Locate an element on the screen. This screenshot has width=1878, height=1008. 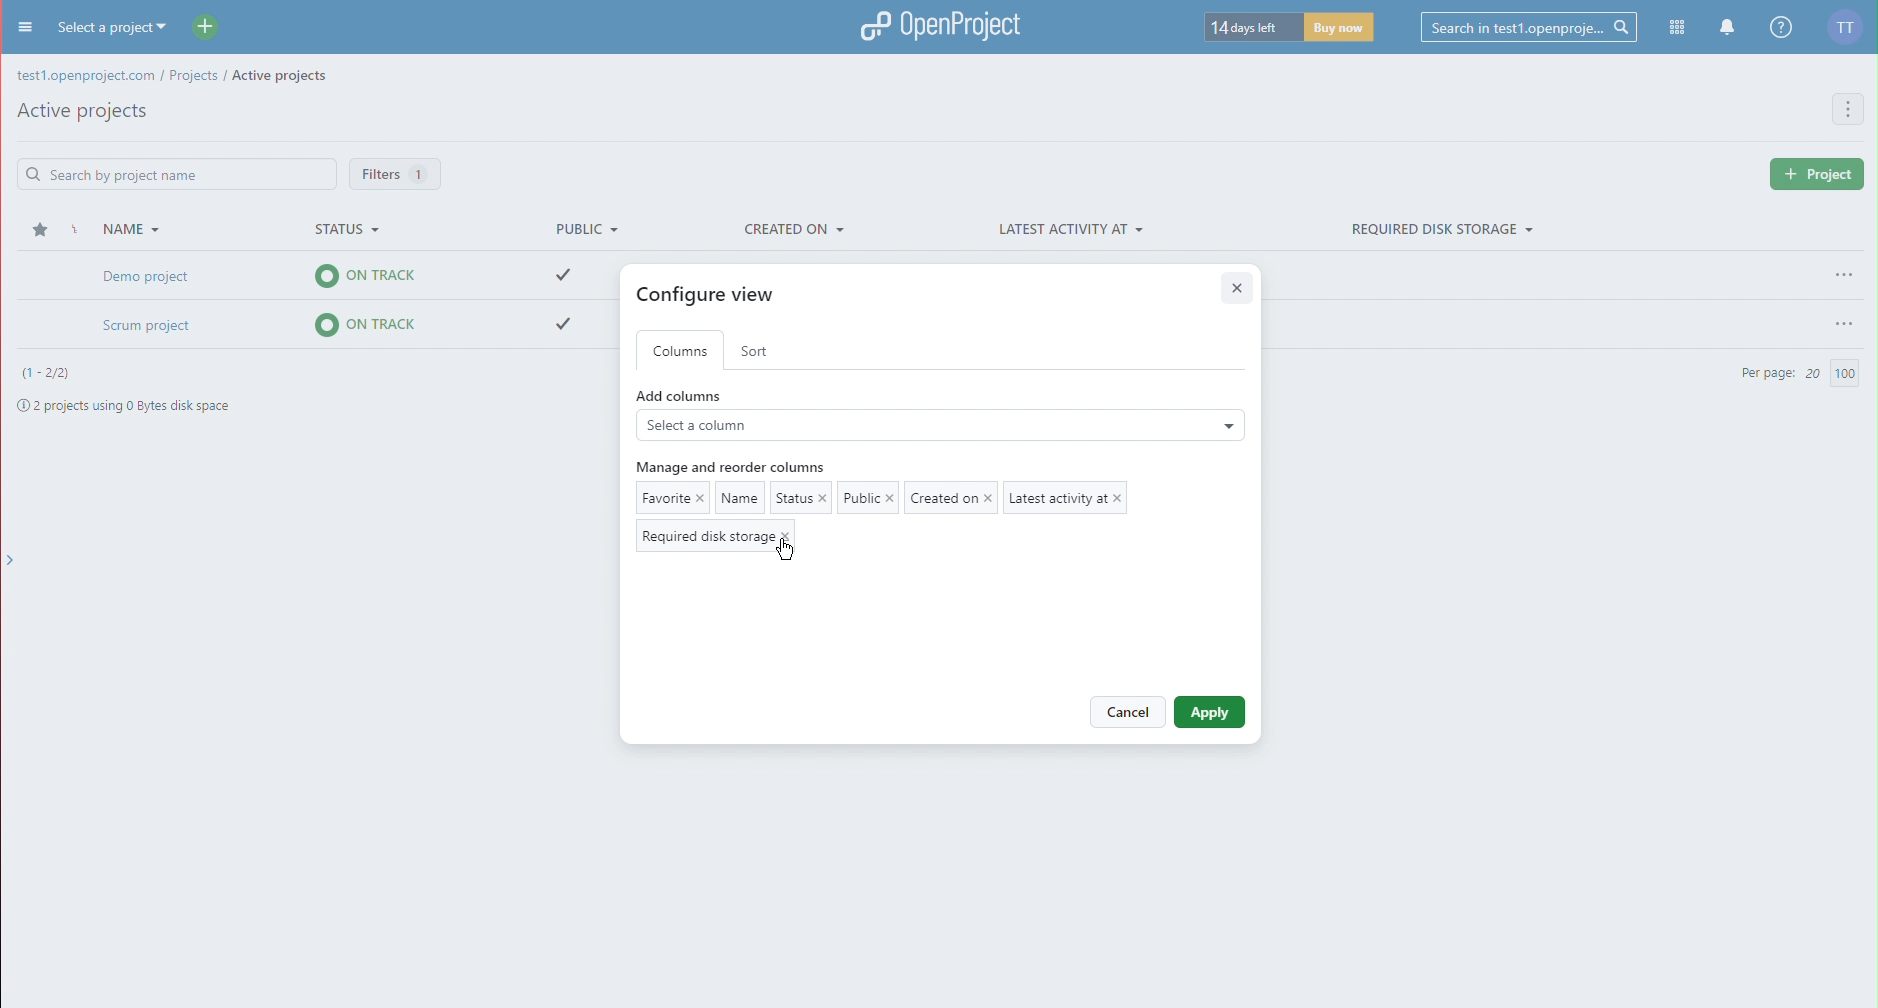
new project button is located at coordinates (1812, 175).